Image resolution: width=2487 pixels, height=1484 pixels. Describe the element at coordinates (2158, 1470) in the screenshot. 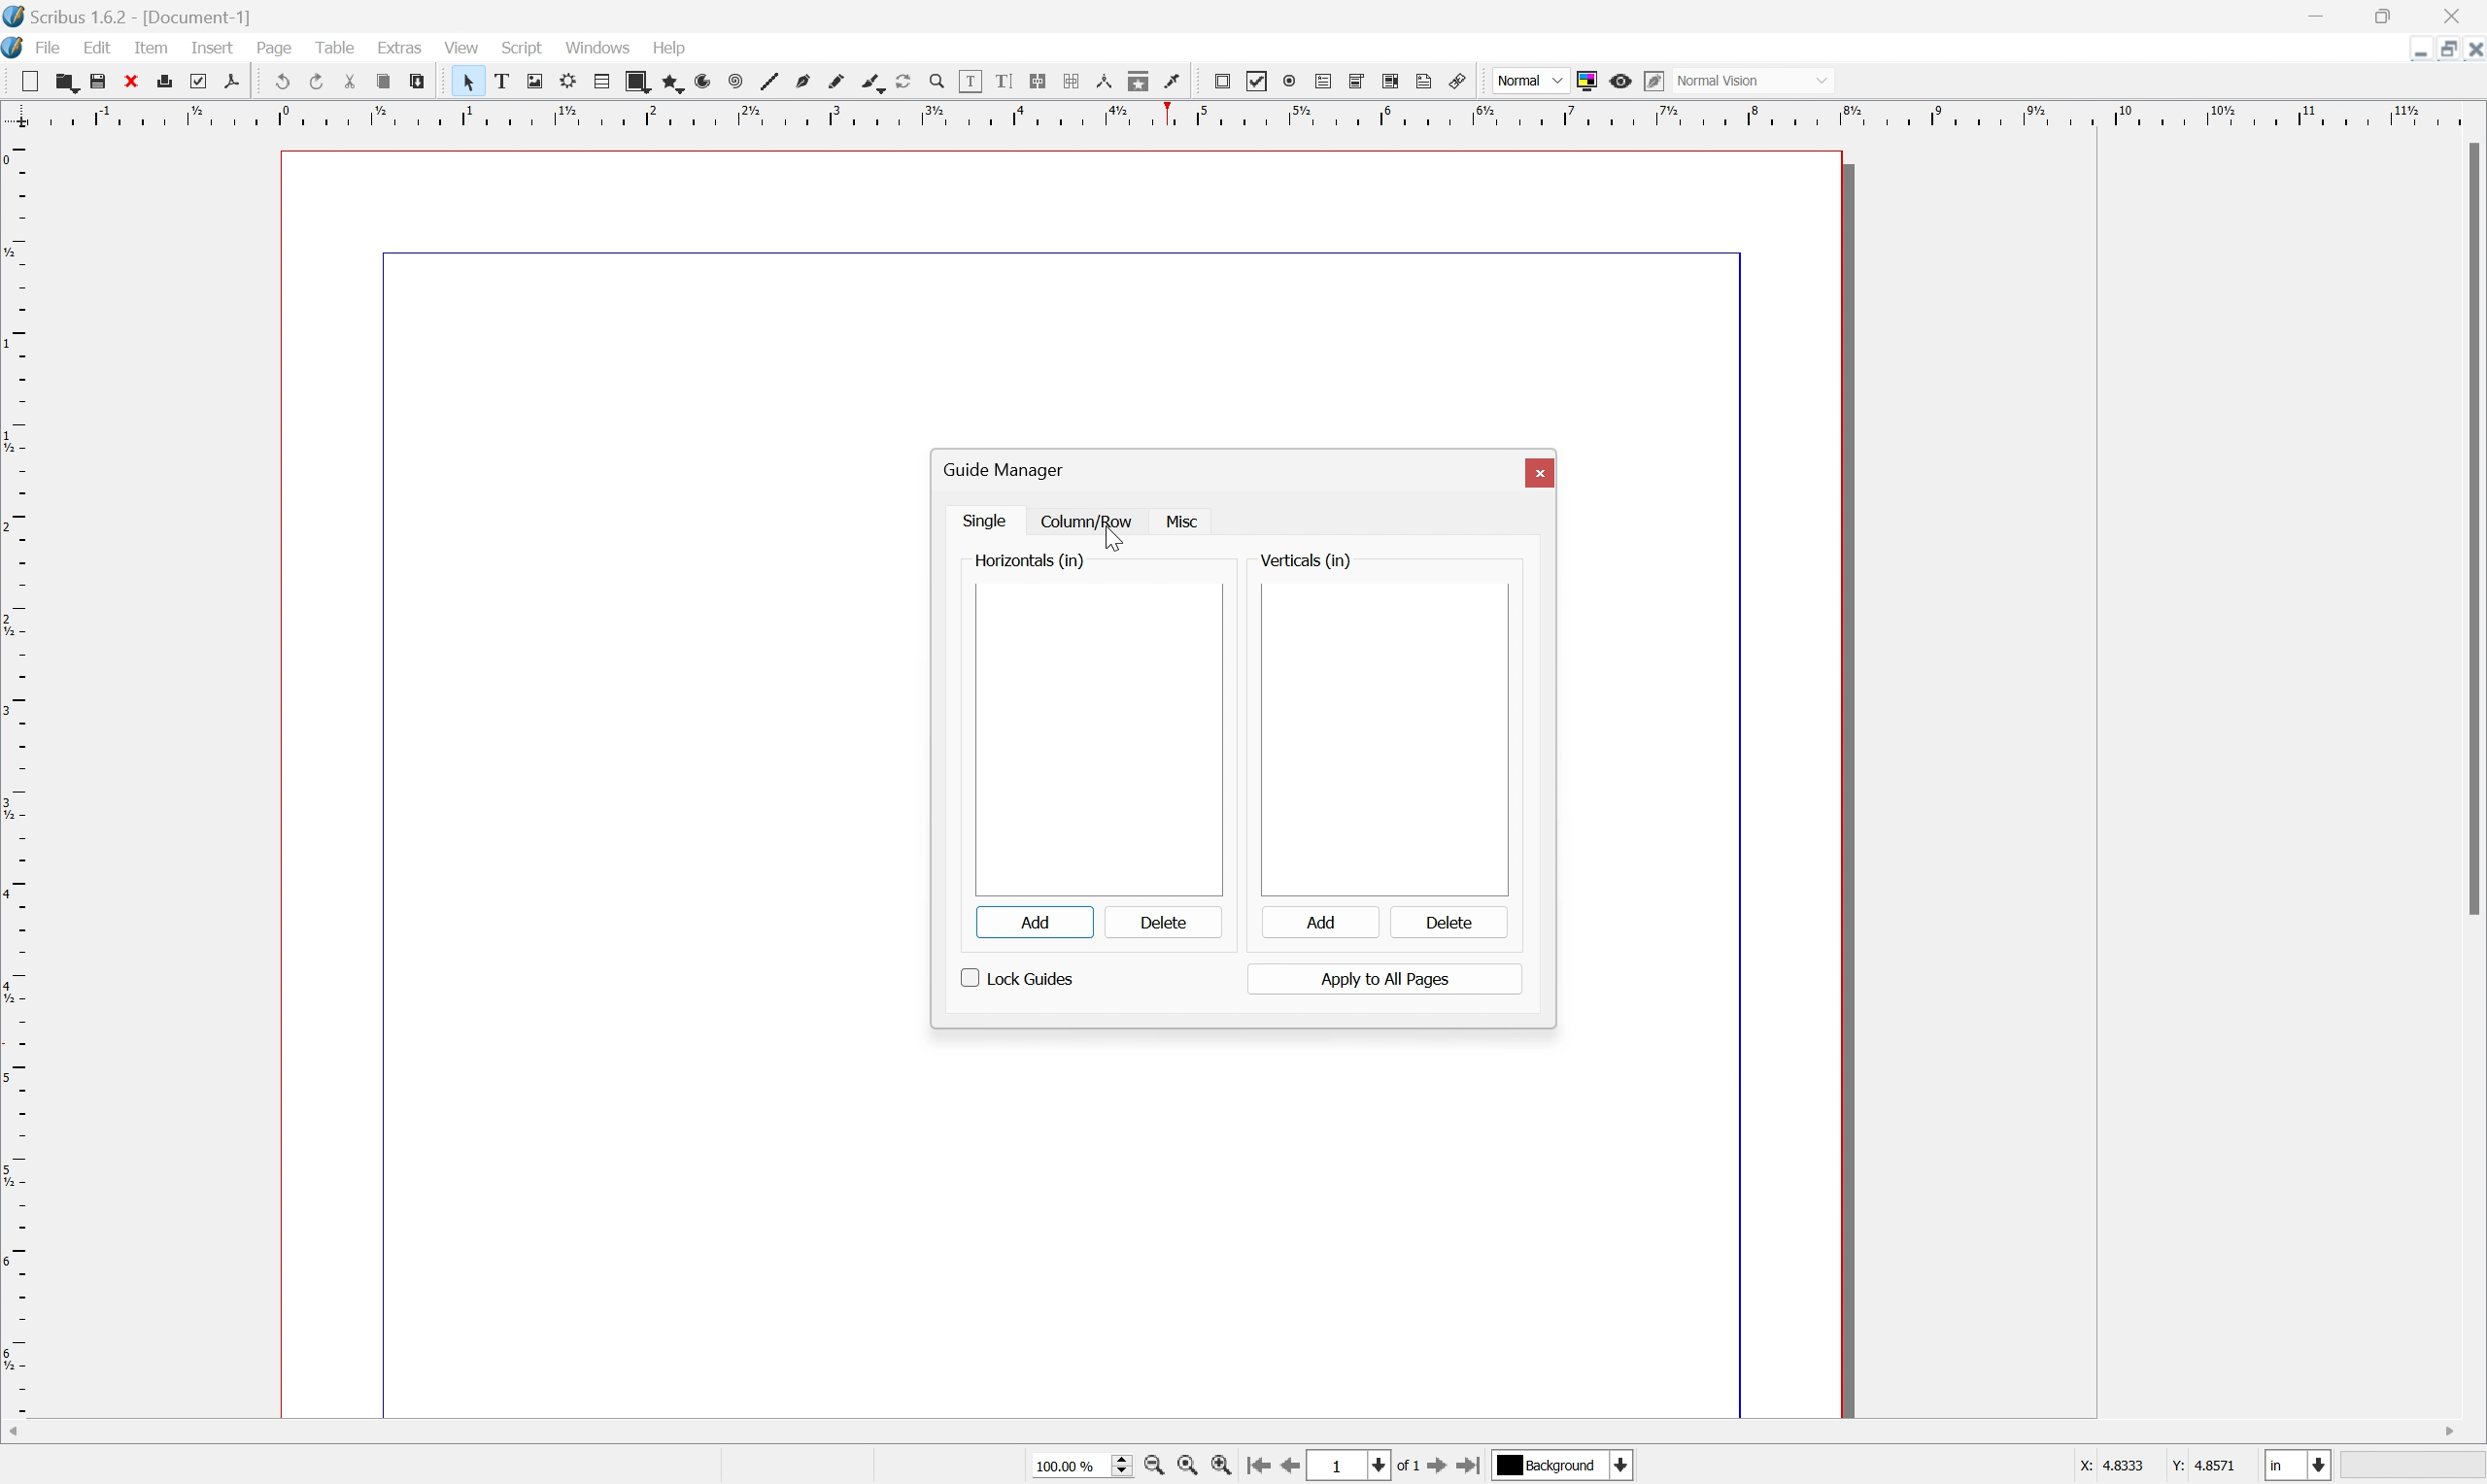

I see `coordinates` at that location.